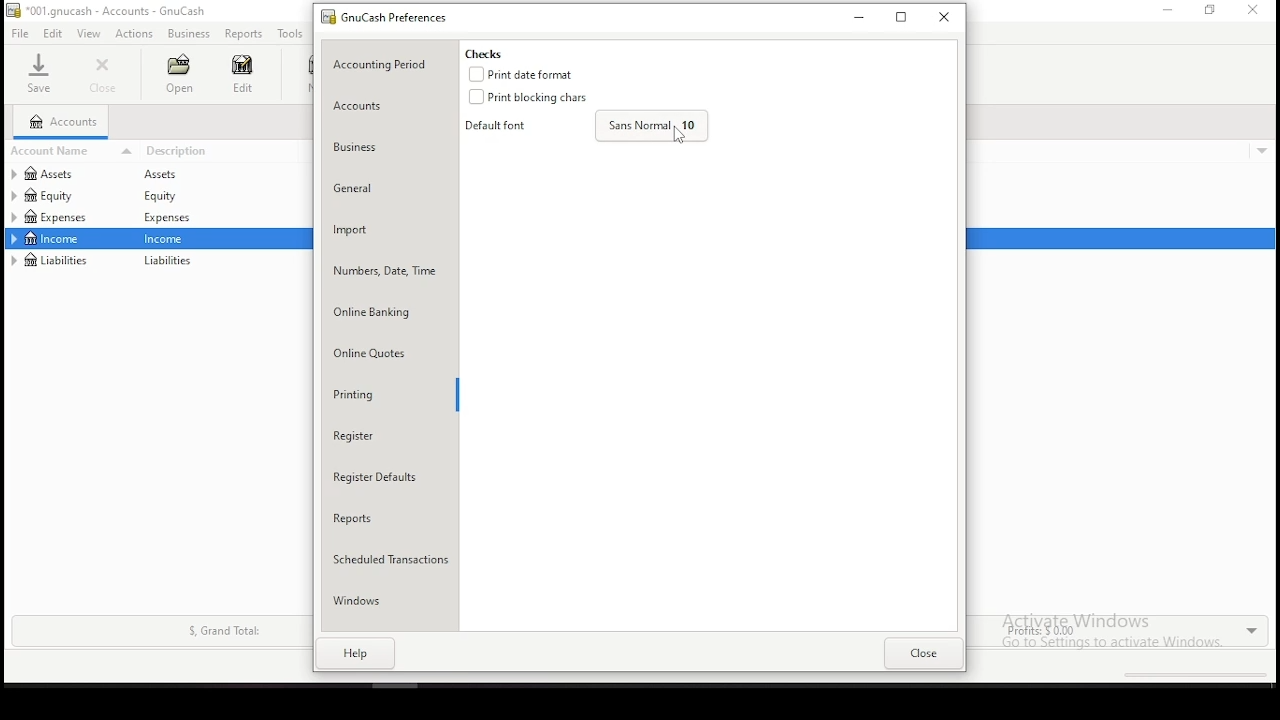  I want to click on checkbox: print blocking character, so click(535, 96).